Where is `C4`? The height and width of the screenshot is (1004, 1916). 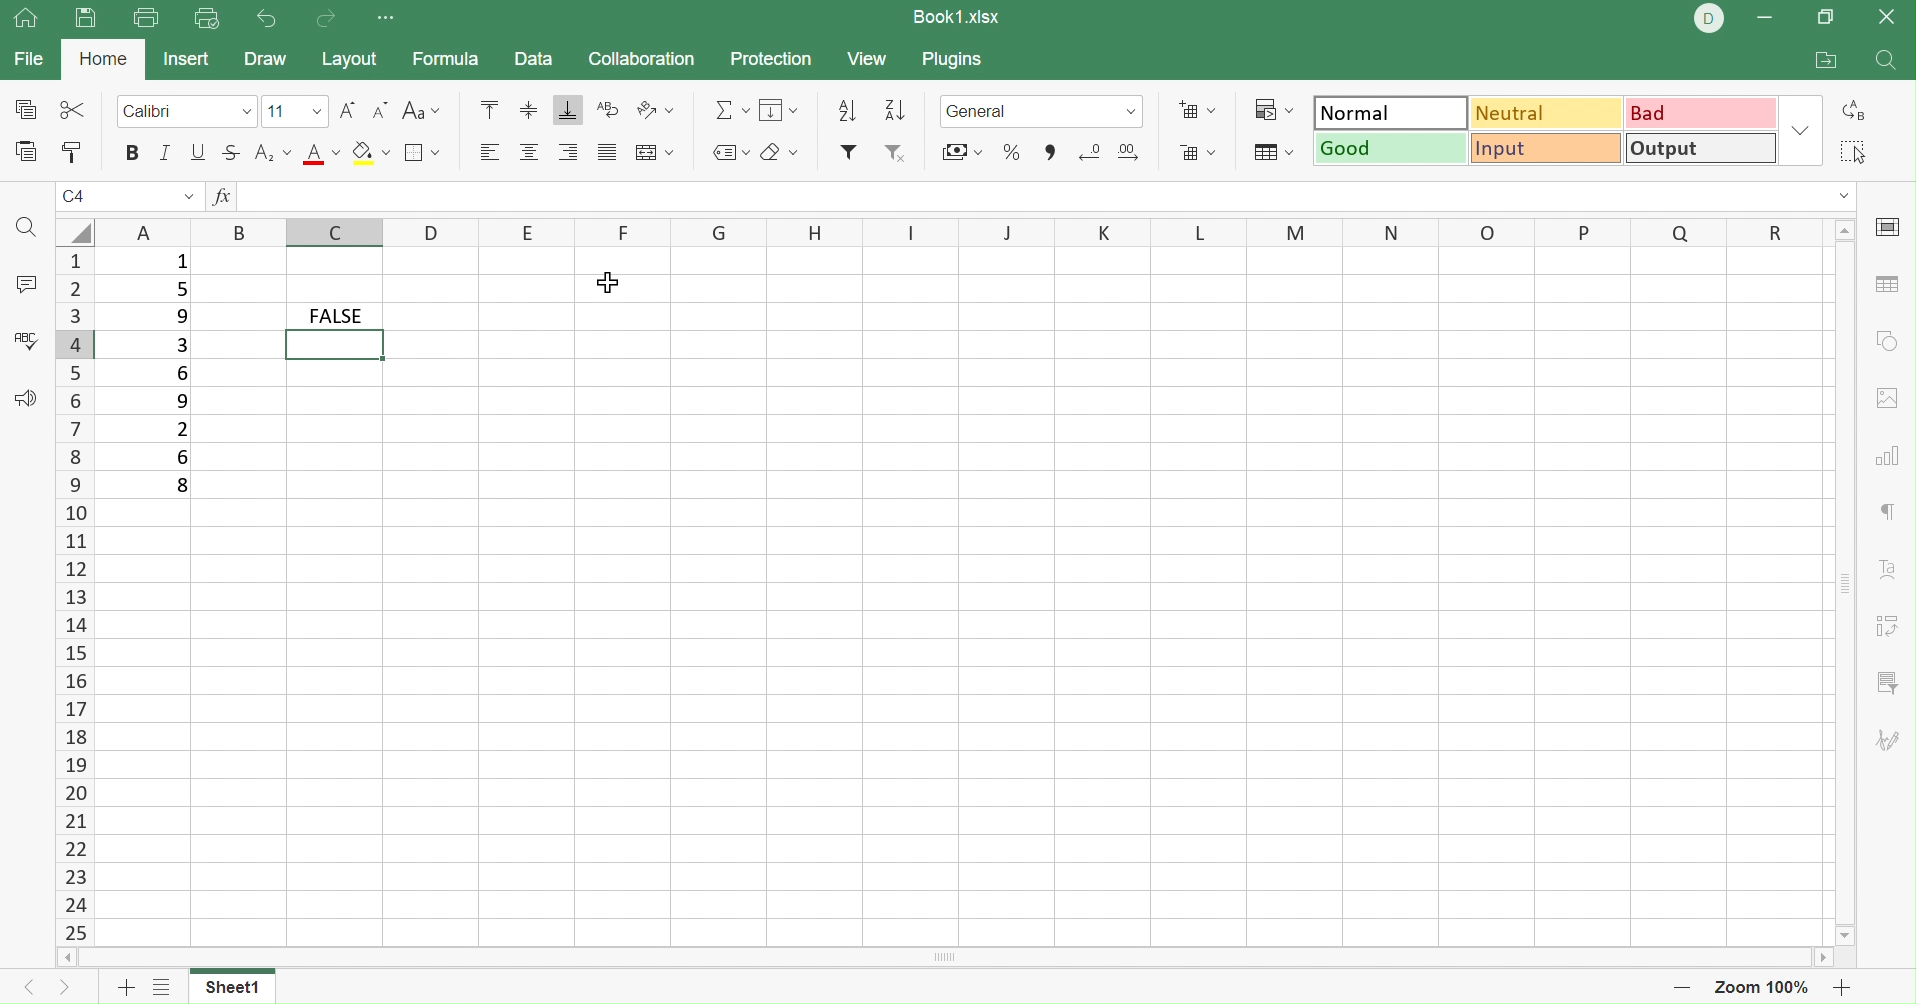 C4 is located at coordinates (76, 195).